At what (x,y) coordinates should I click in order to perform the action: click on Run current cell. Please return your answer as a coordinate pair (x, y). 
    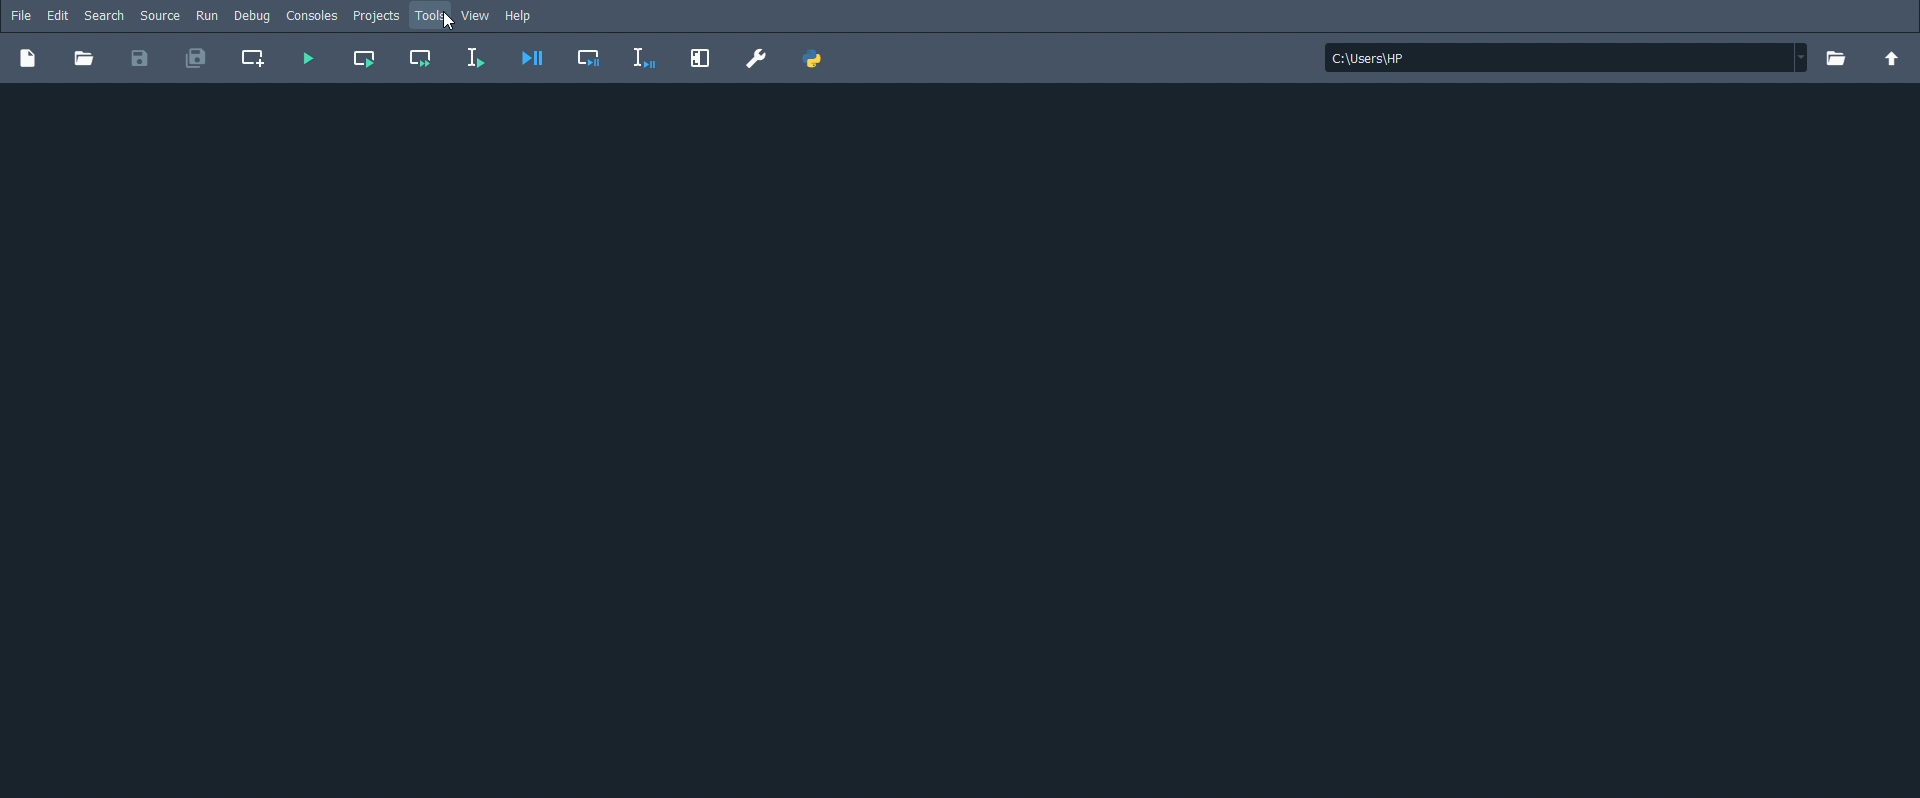
    Looking at the image, I should click on (365, 59).